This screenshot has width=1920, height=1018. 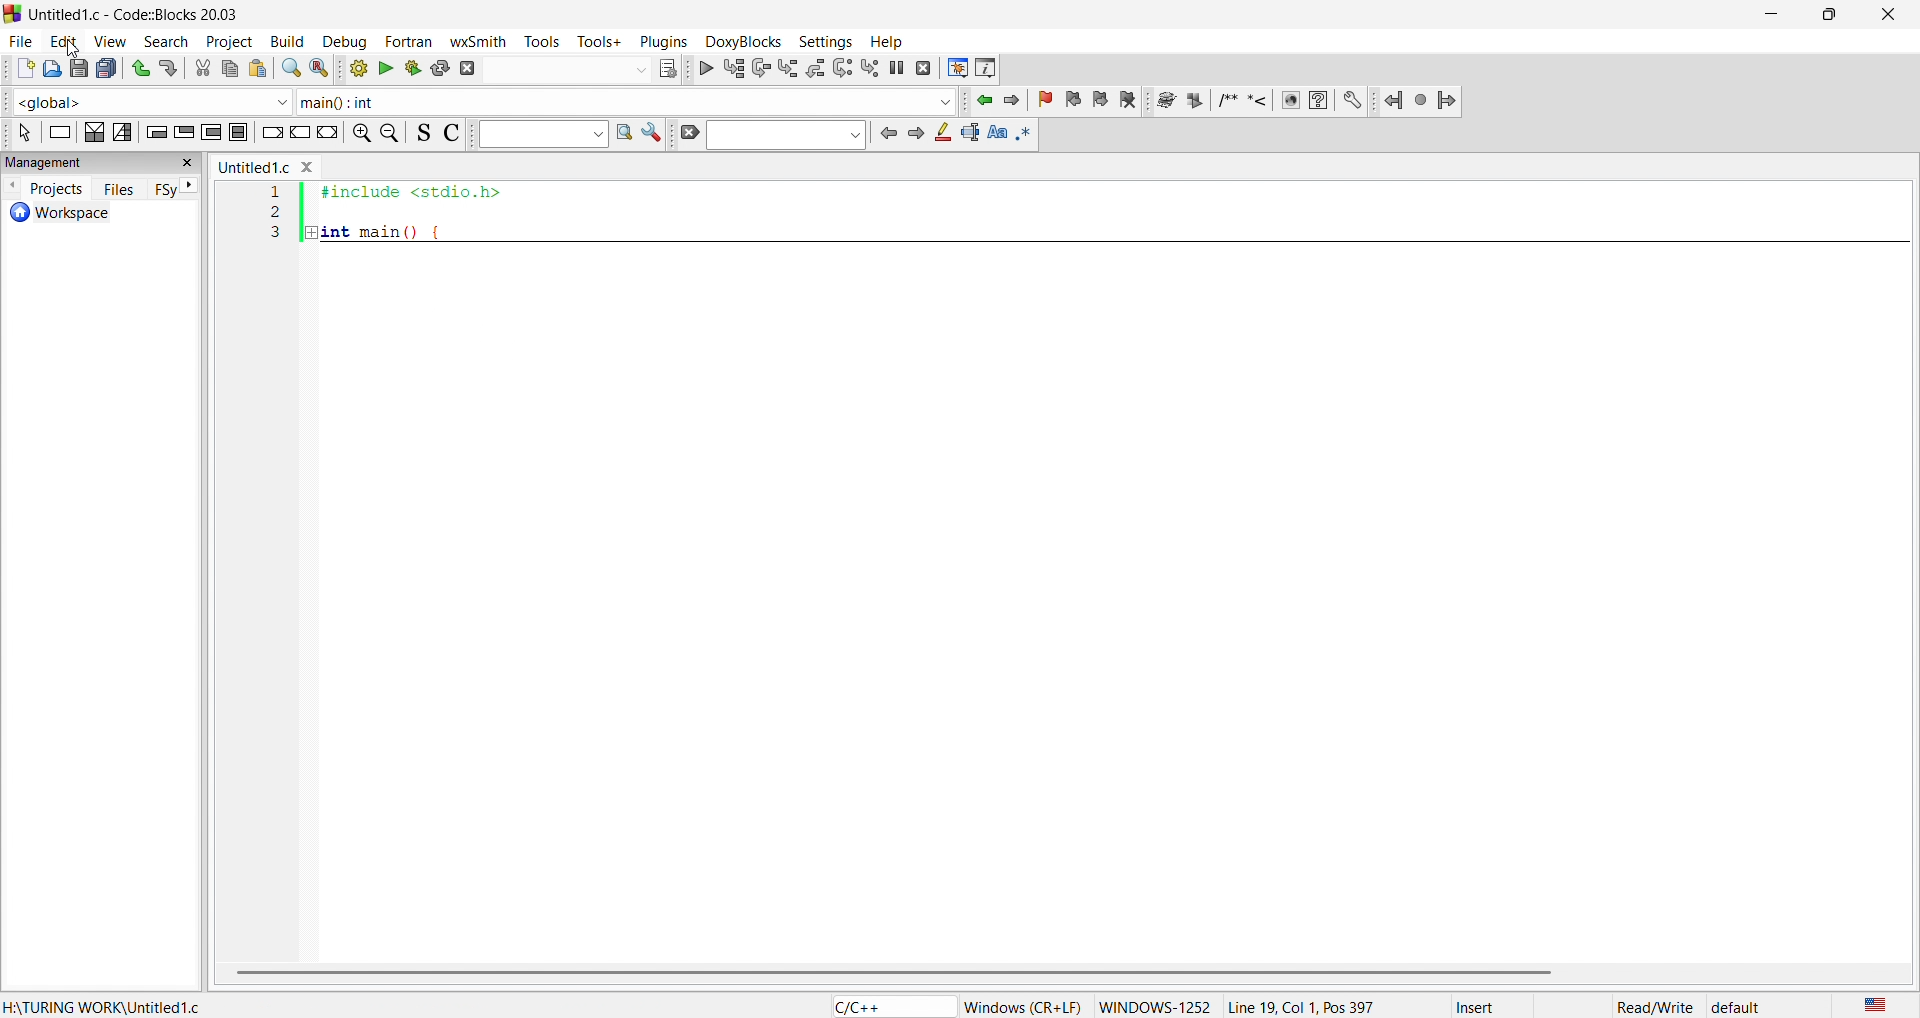 What do you see at coordinates (814, 67) in the screenshot?
I see `step out` at bounding box center [814, 67].